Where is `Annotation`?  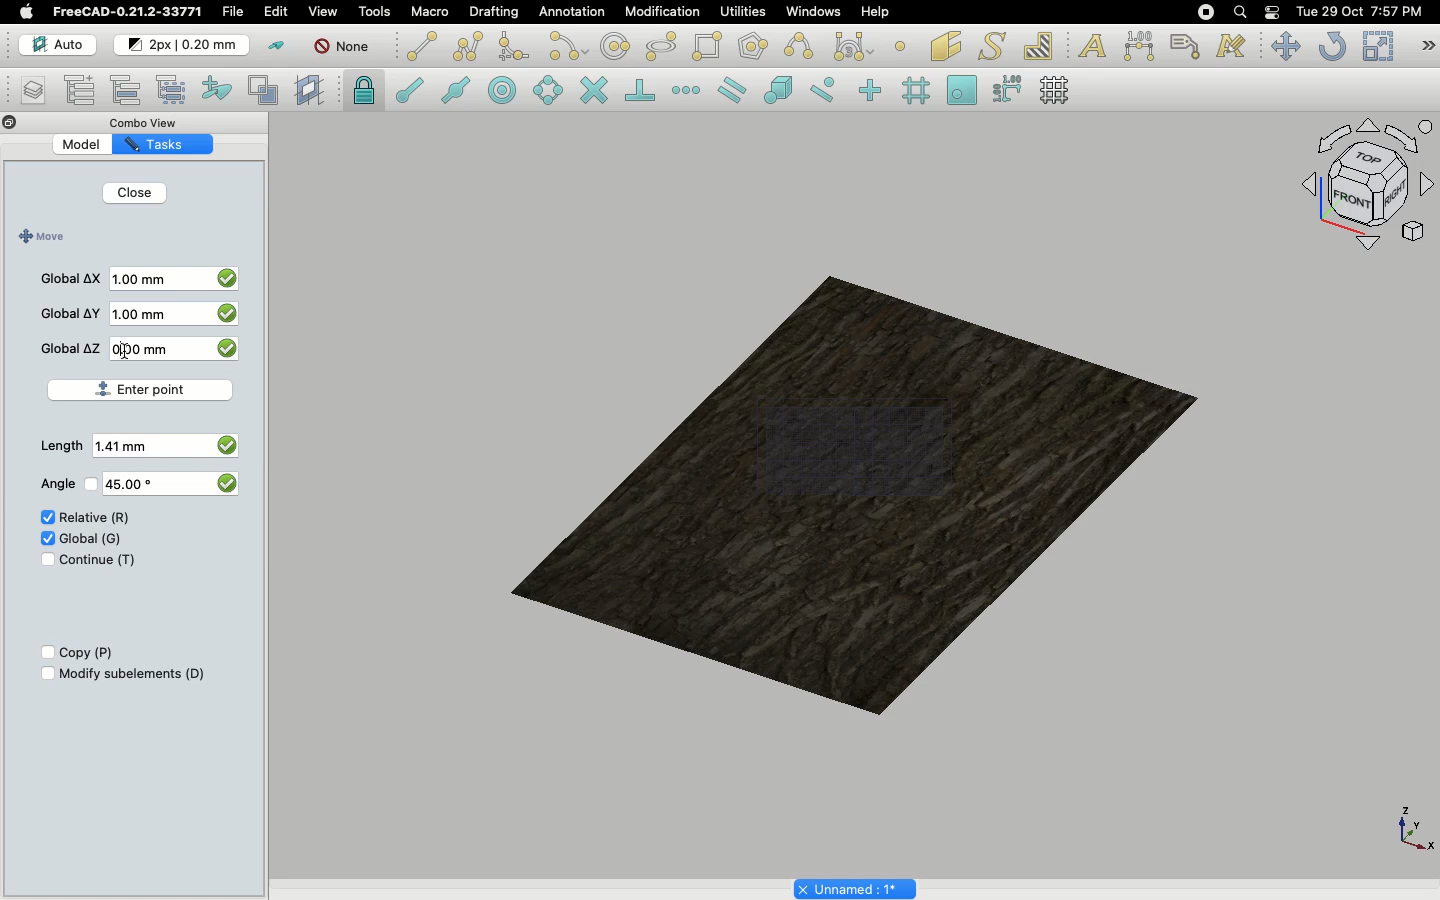
Annotation is located at coordinates (572, 11).